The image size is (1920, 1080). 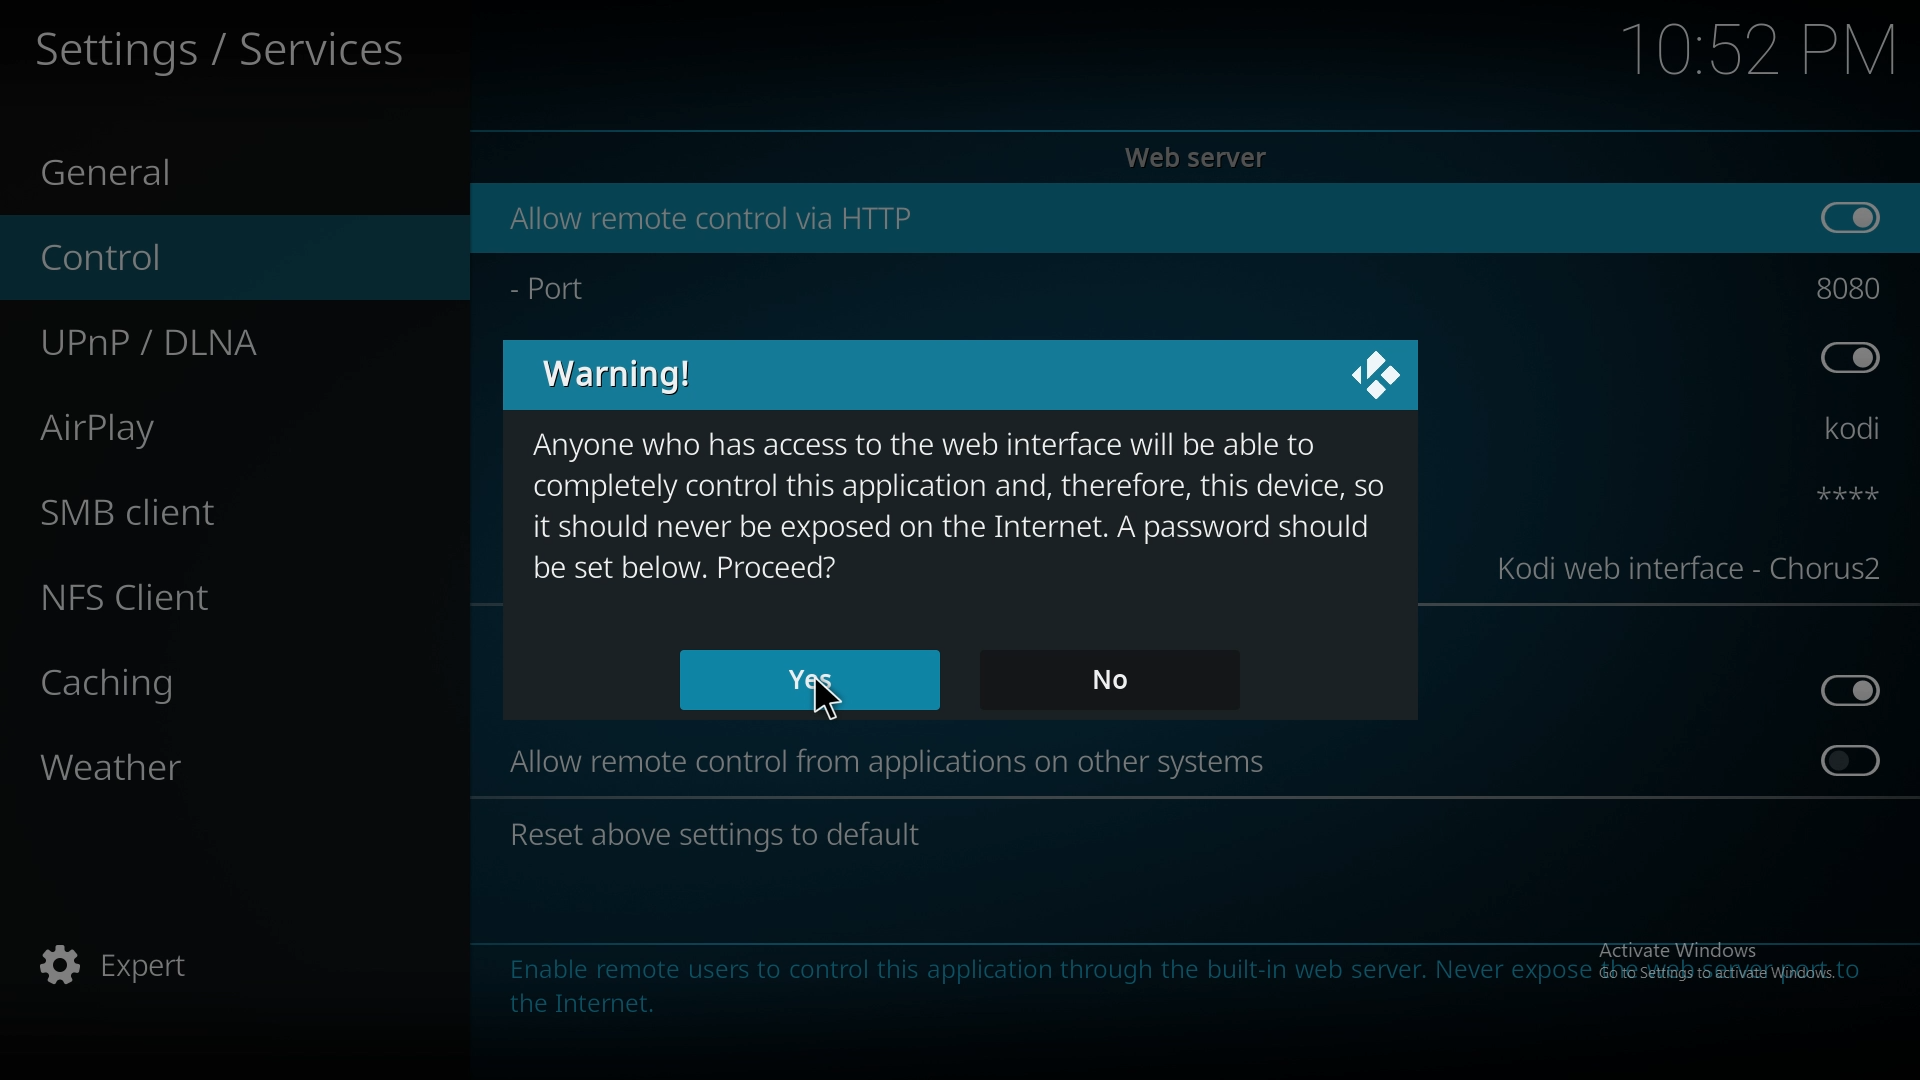 I want to click on toggle, so click(x=1852, y=691).